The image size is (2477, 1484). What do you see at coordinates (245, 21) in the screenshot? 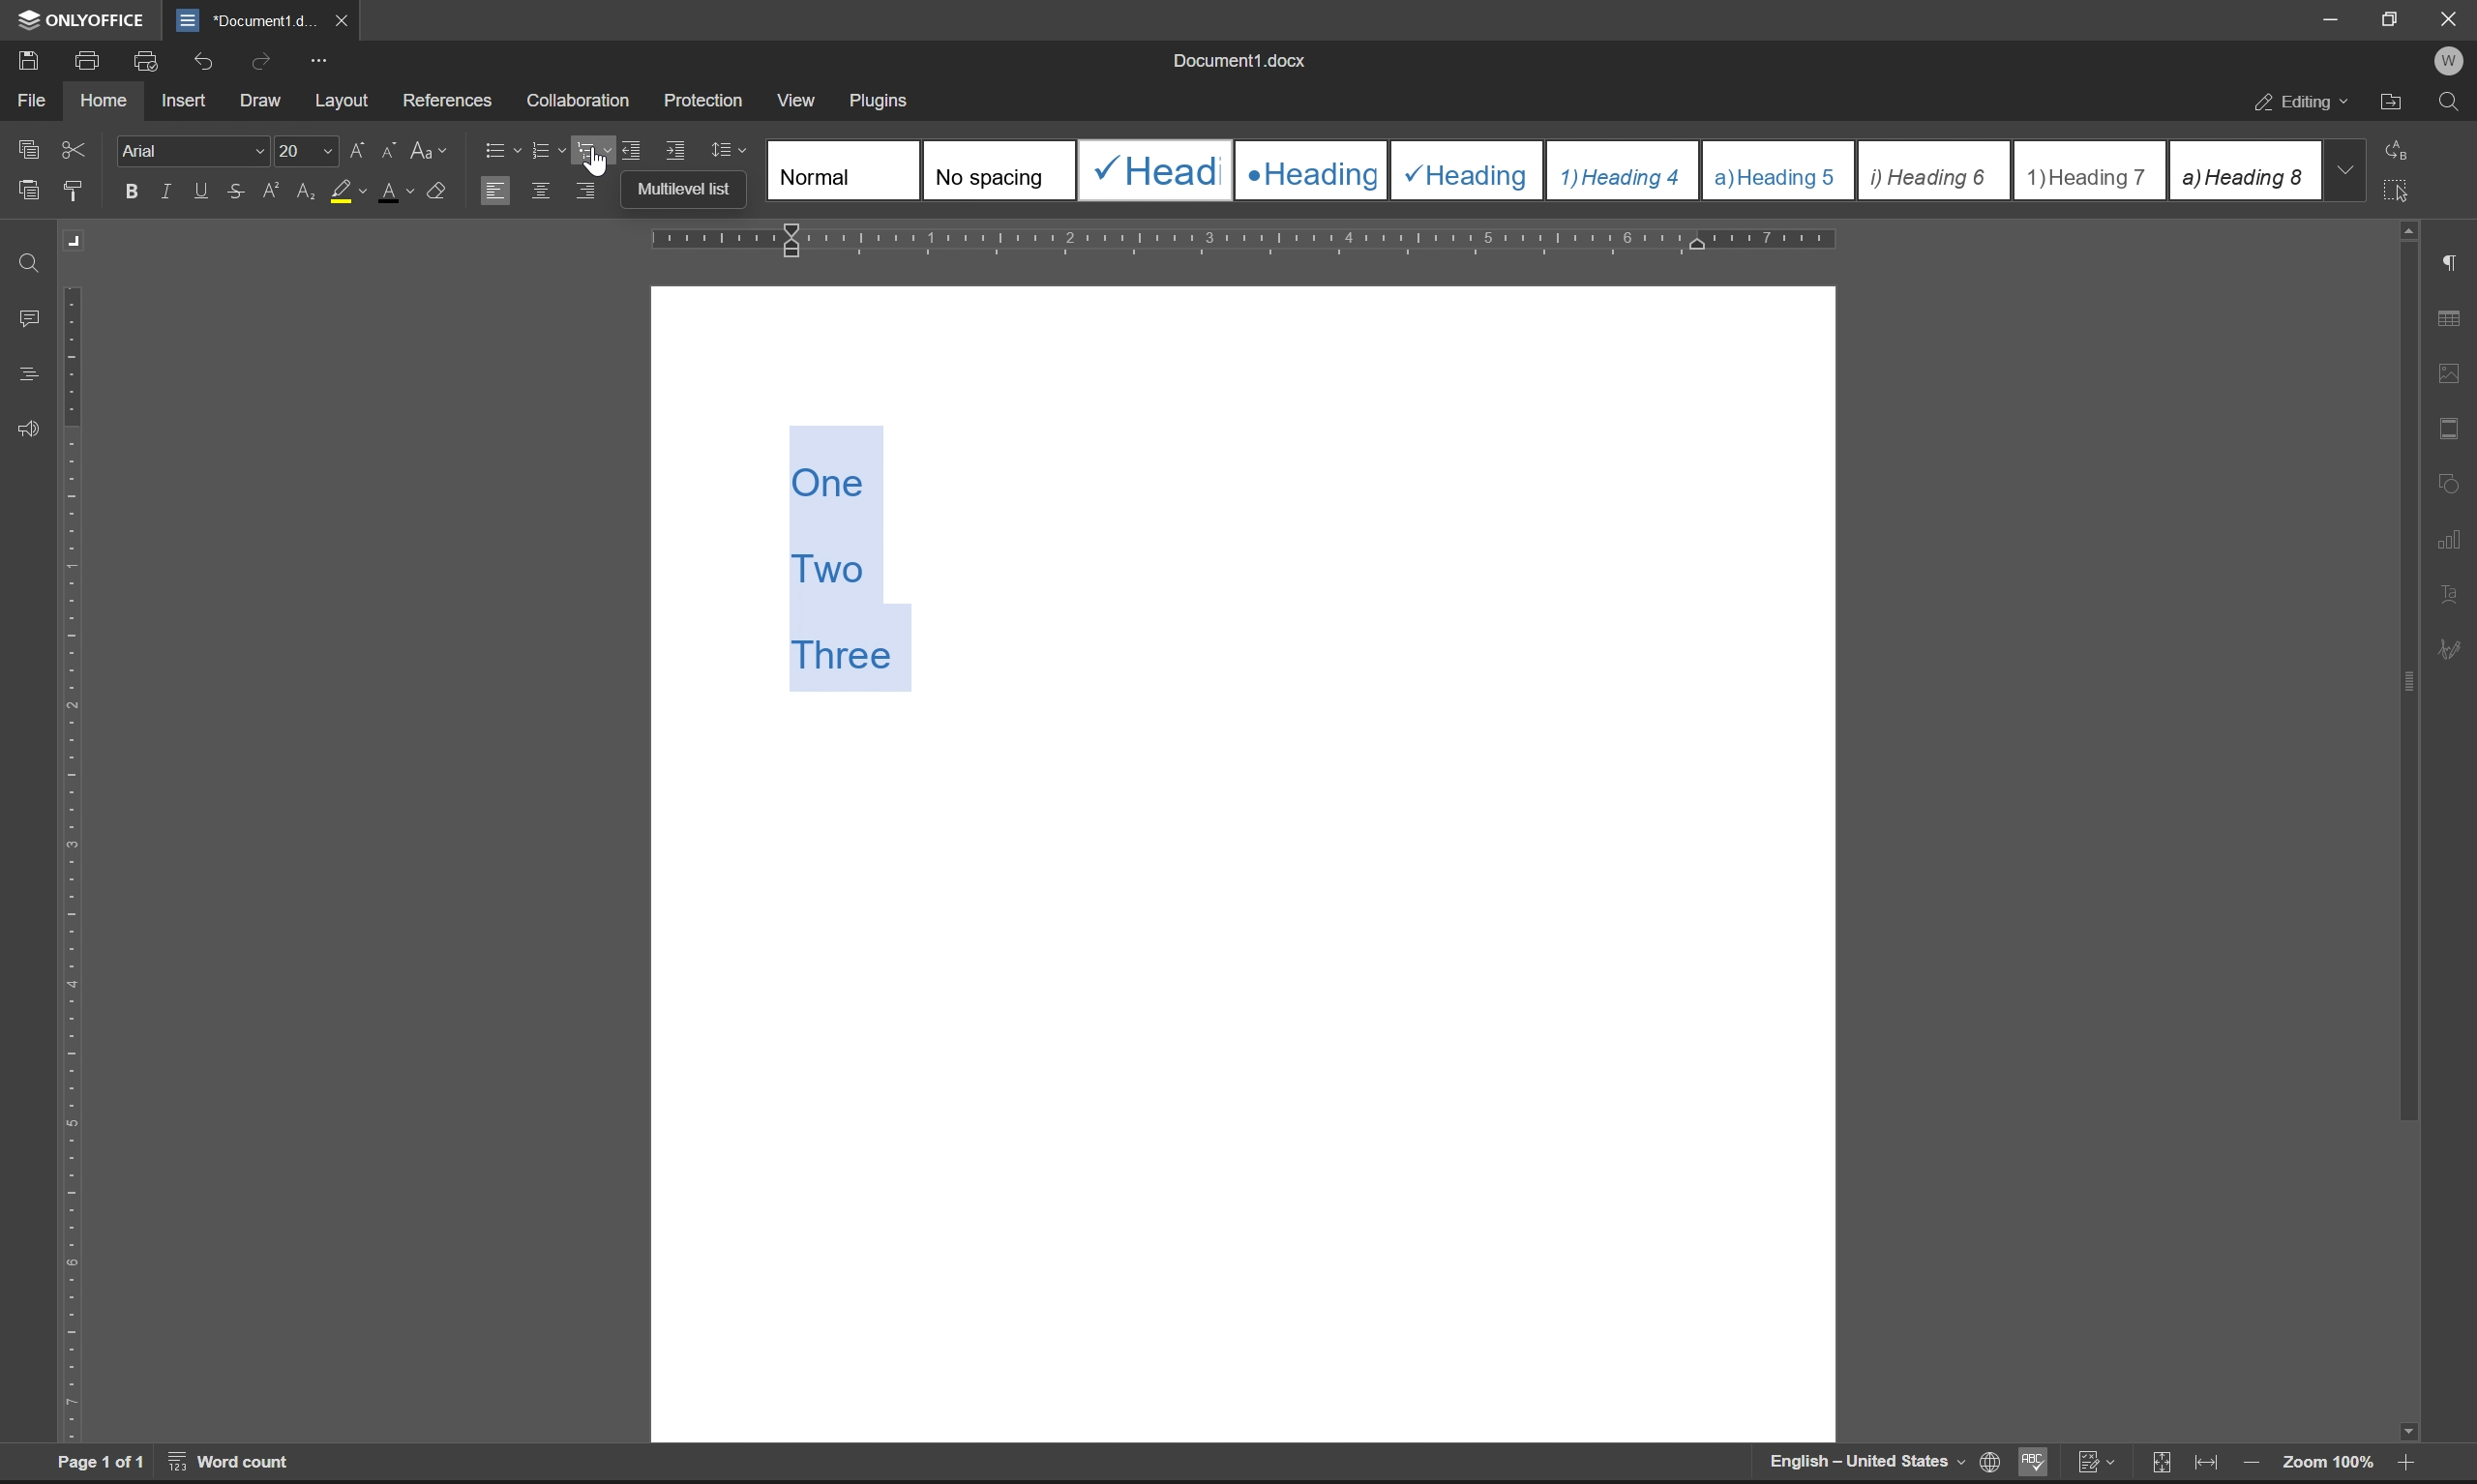
I see `document1` at bounding box center [245, 21].